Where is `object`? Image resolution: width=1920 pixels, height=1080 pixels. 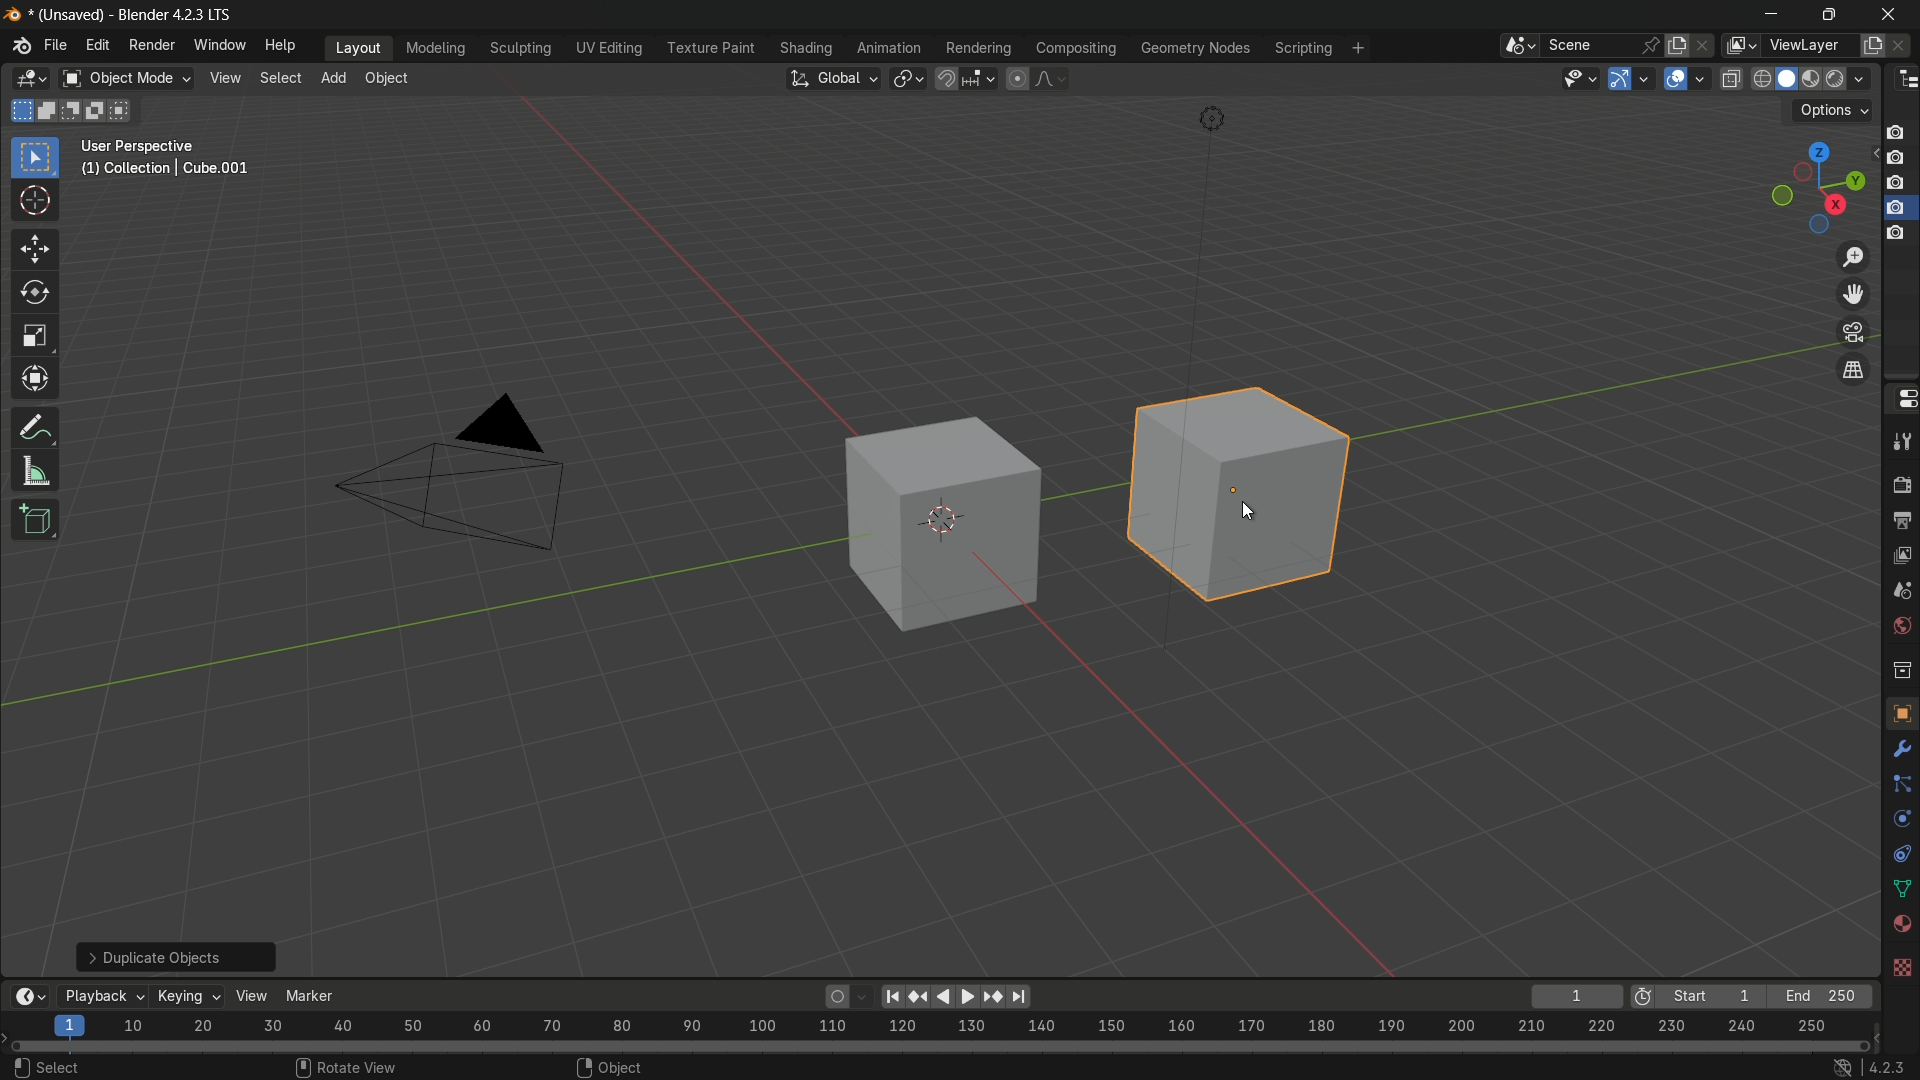
object is located at coordinates (924, 533).